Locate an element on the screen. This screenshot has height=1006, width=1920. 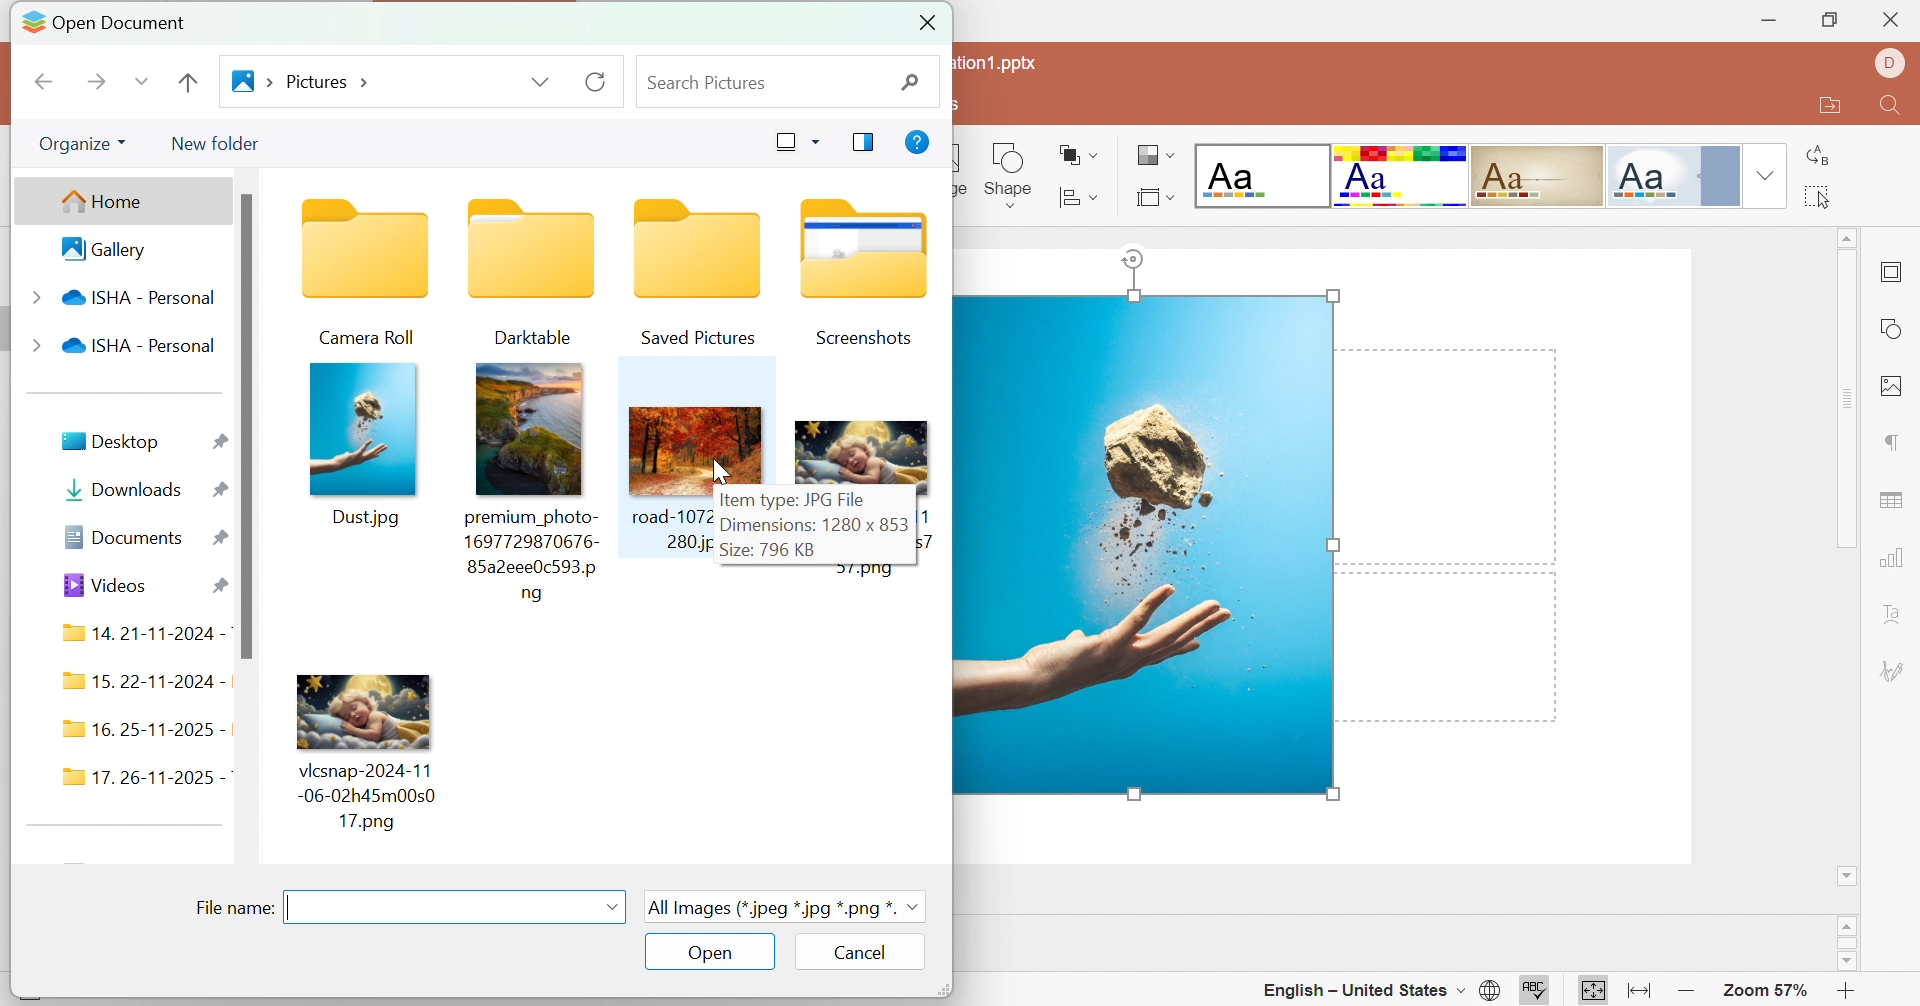
chart settings is located at coordinates (1896, 555).